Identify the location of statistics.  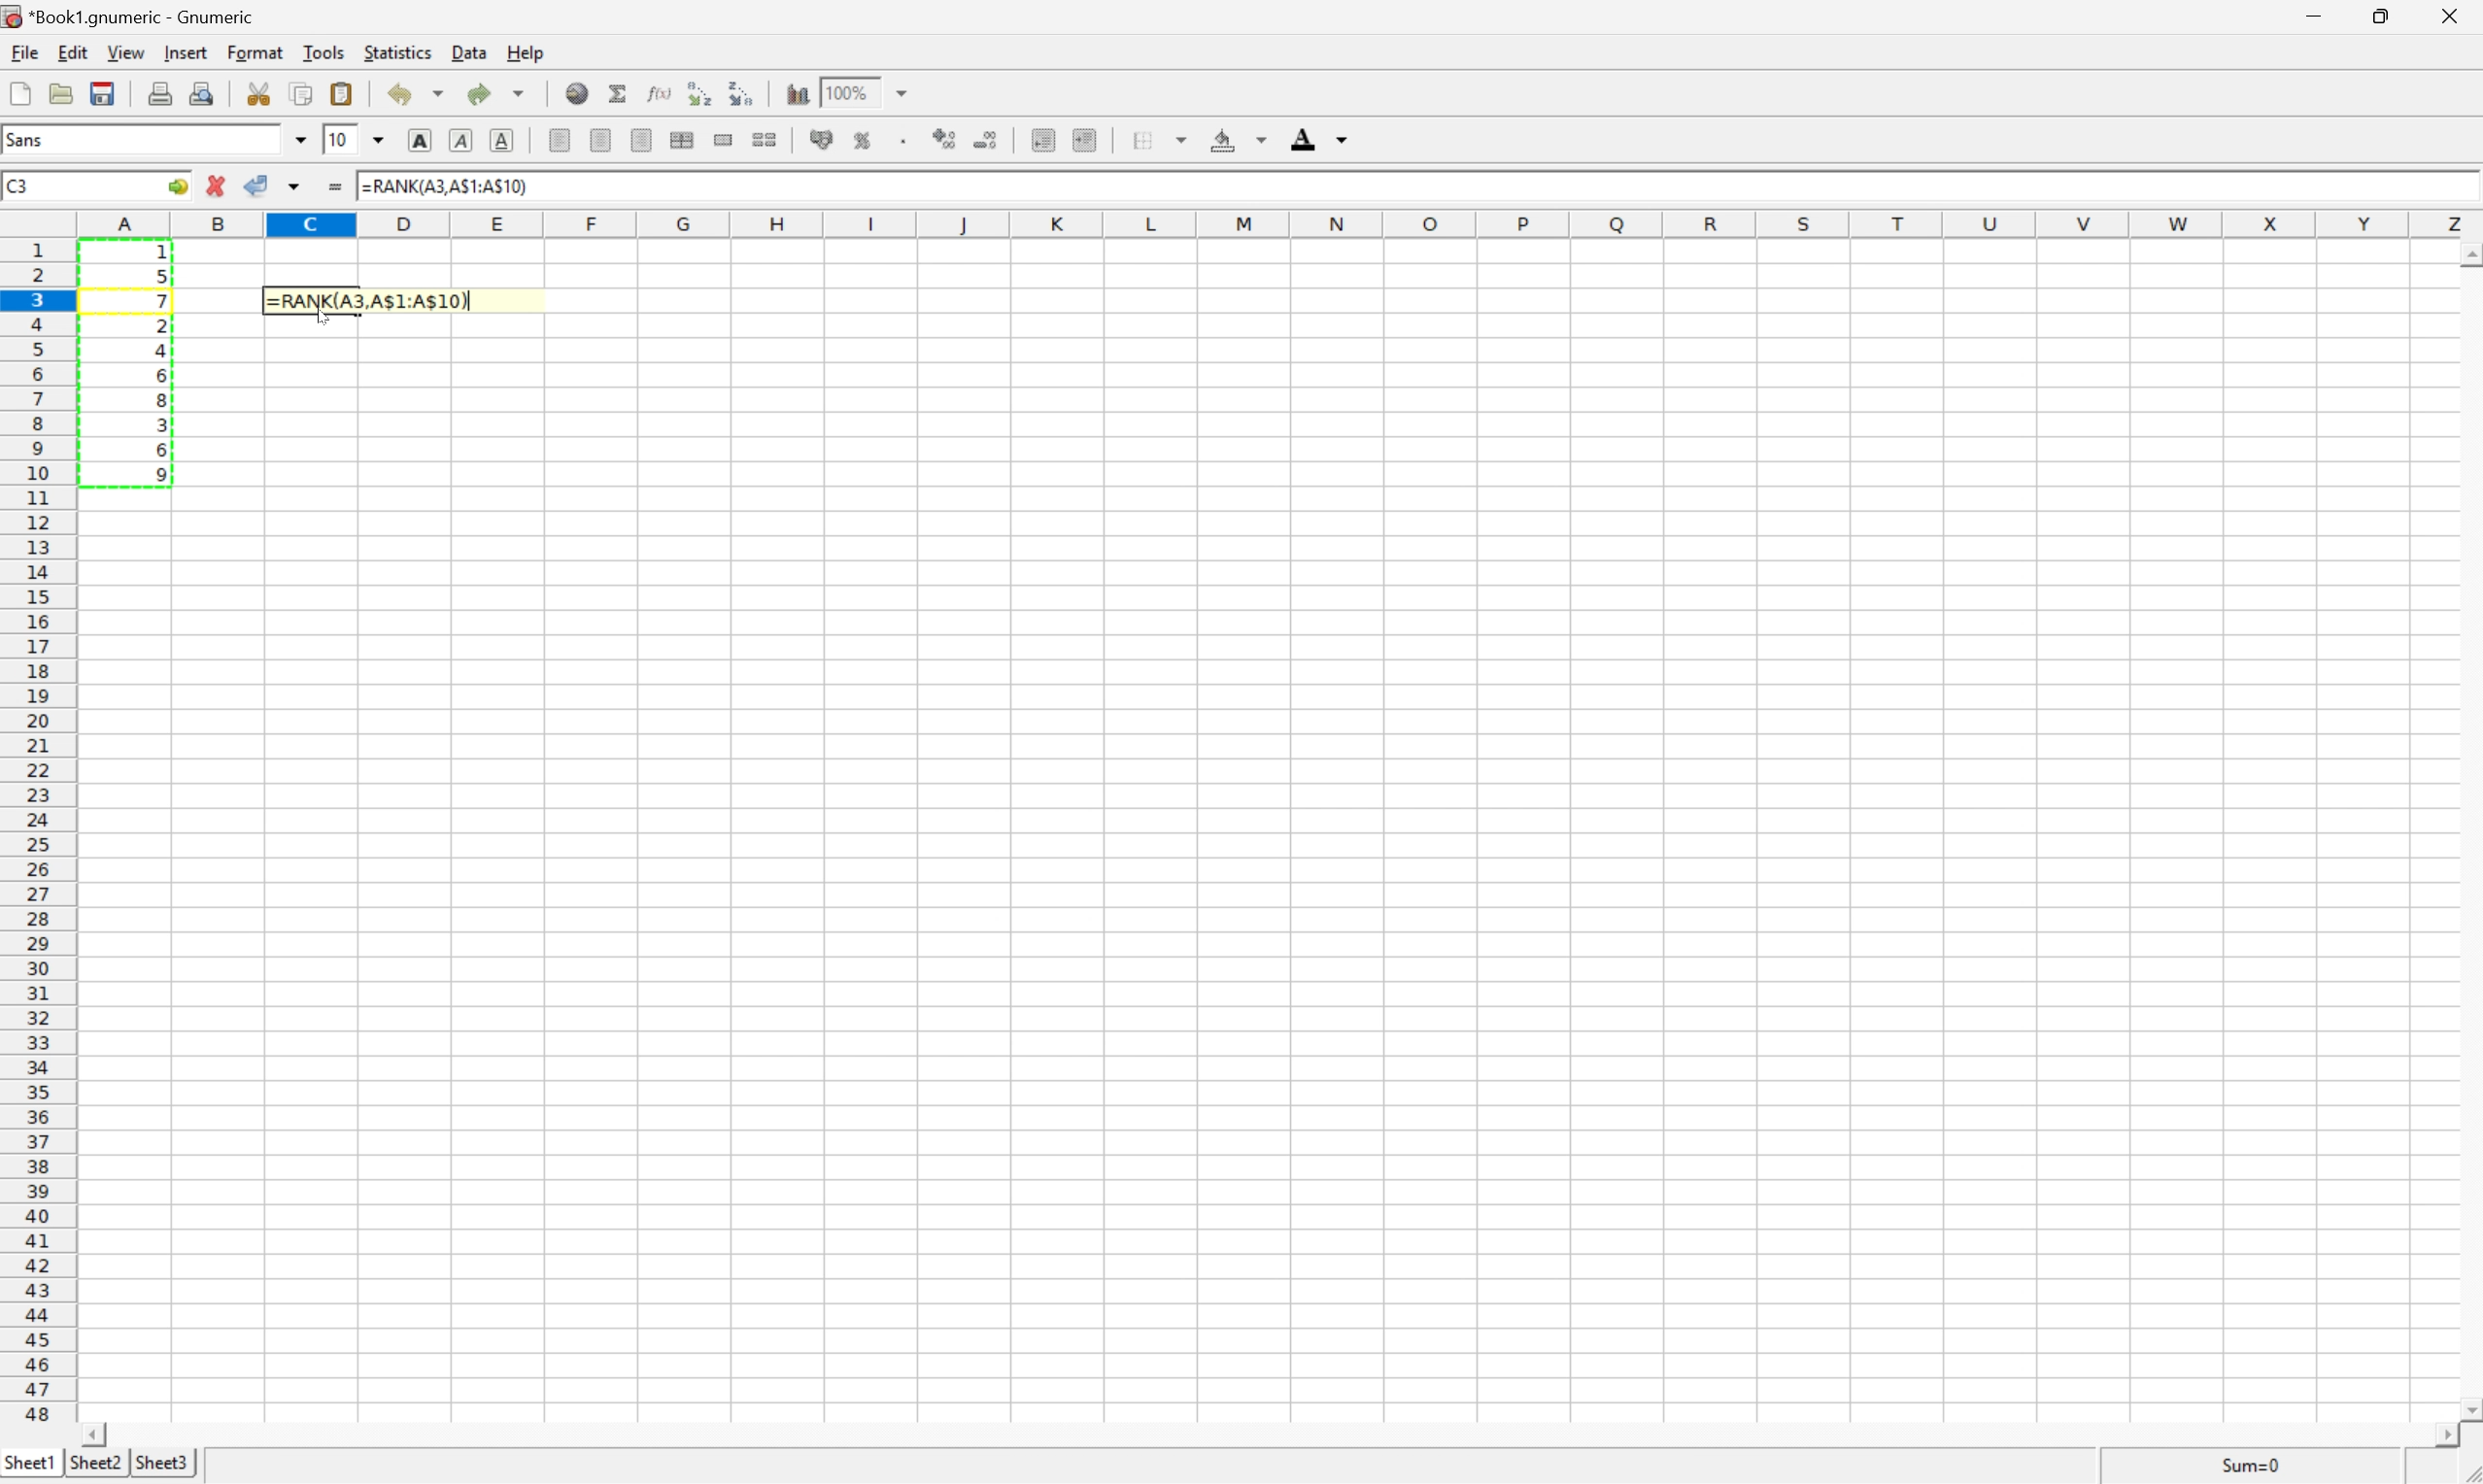
(399, 52).